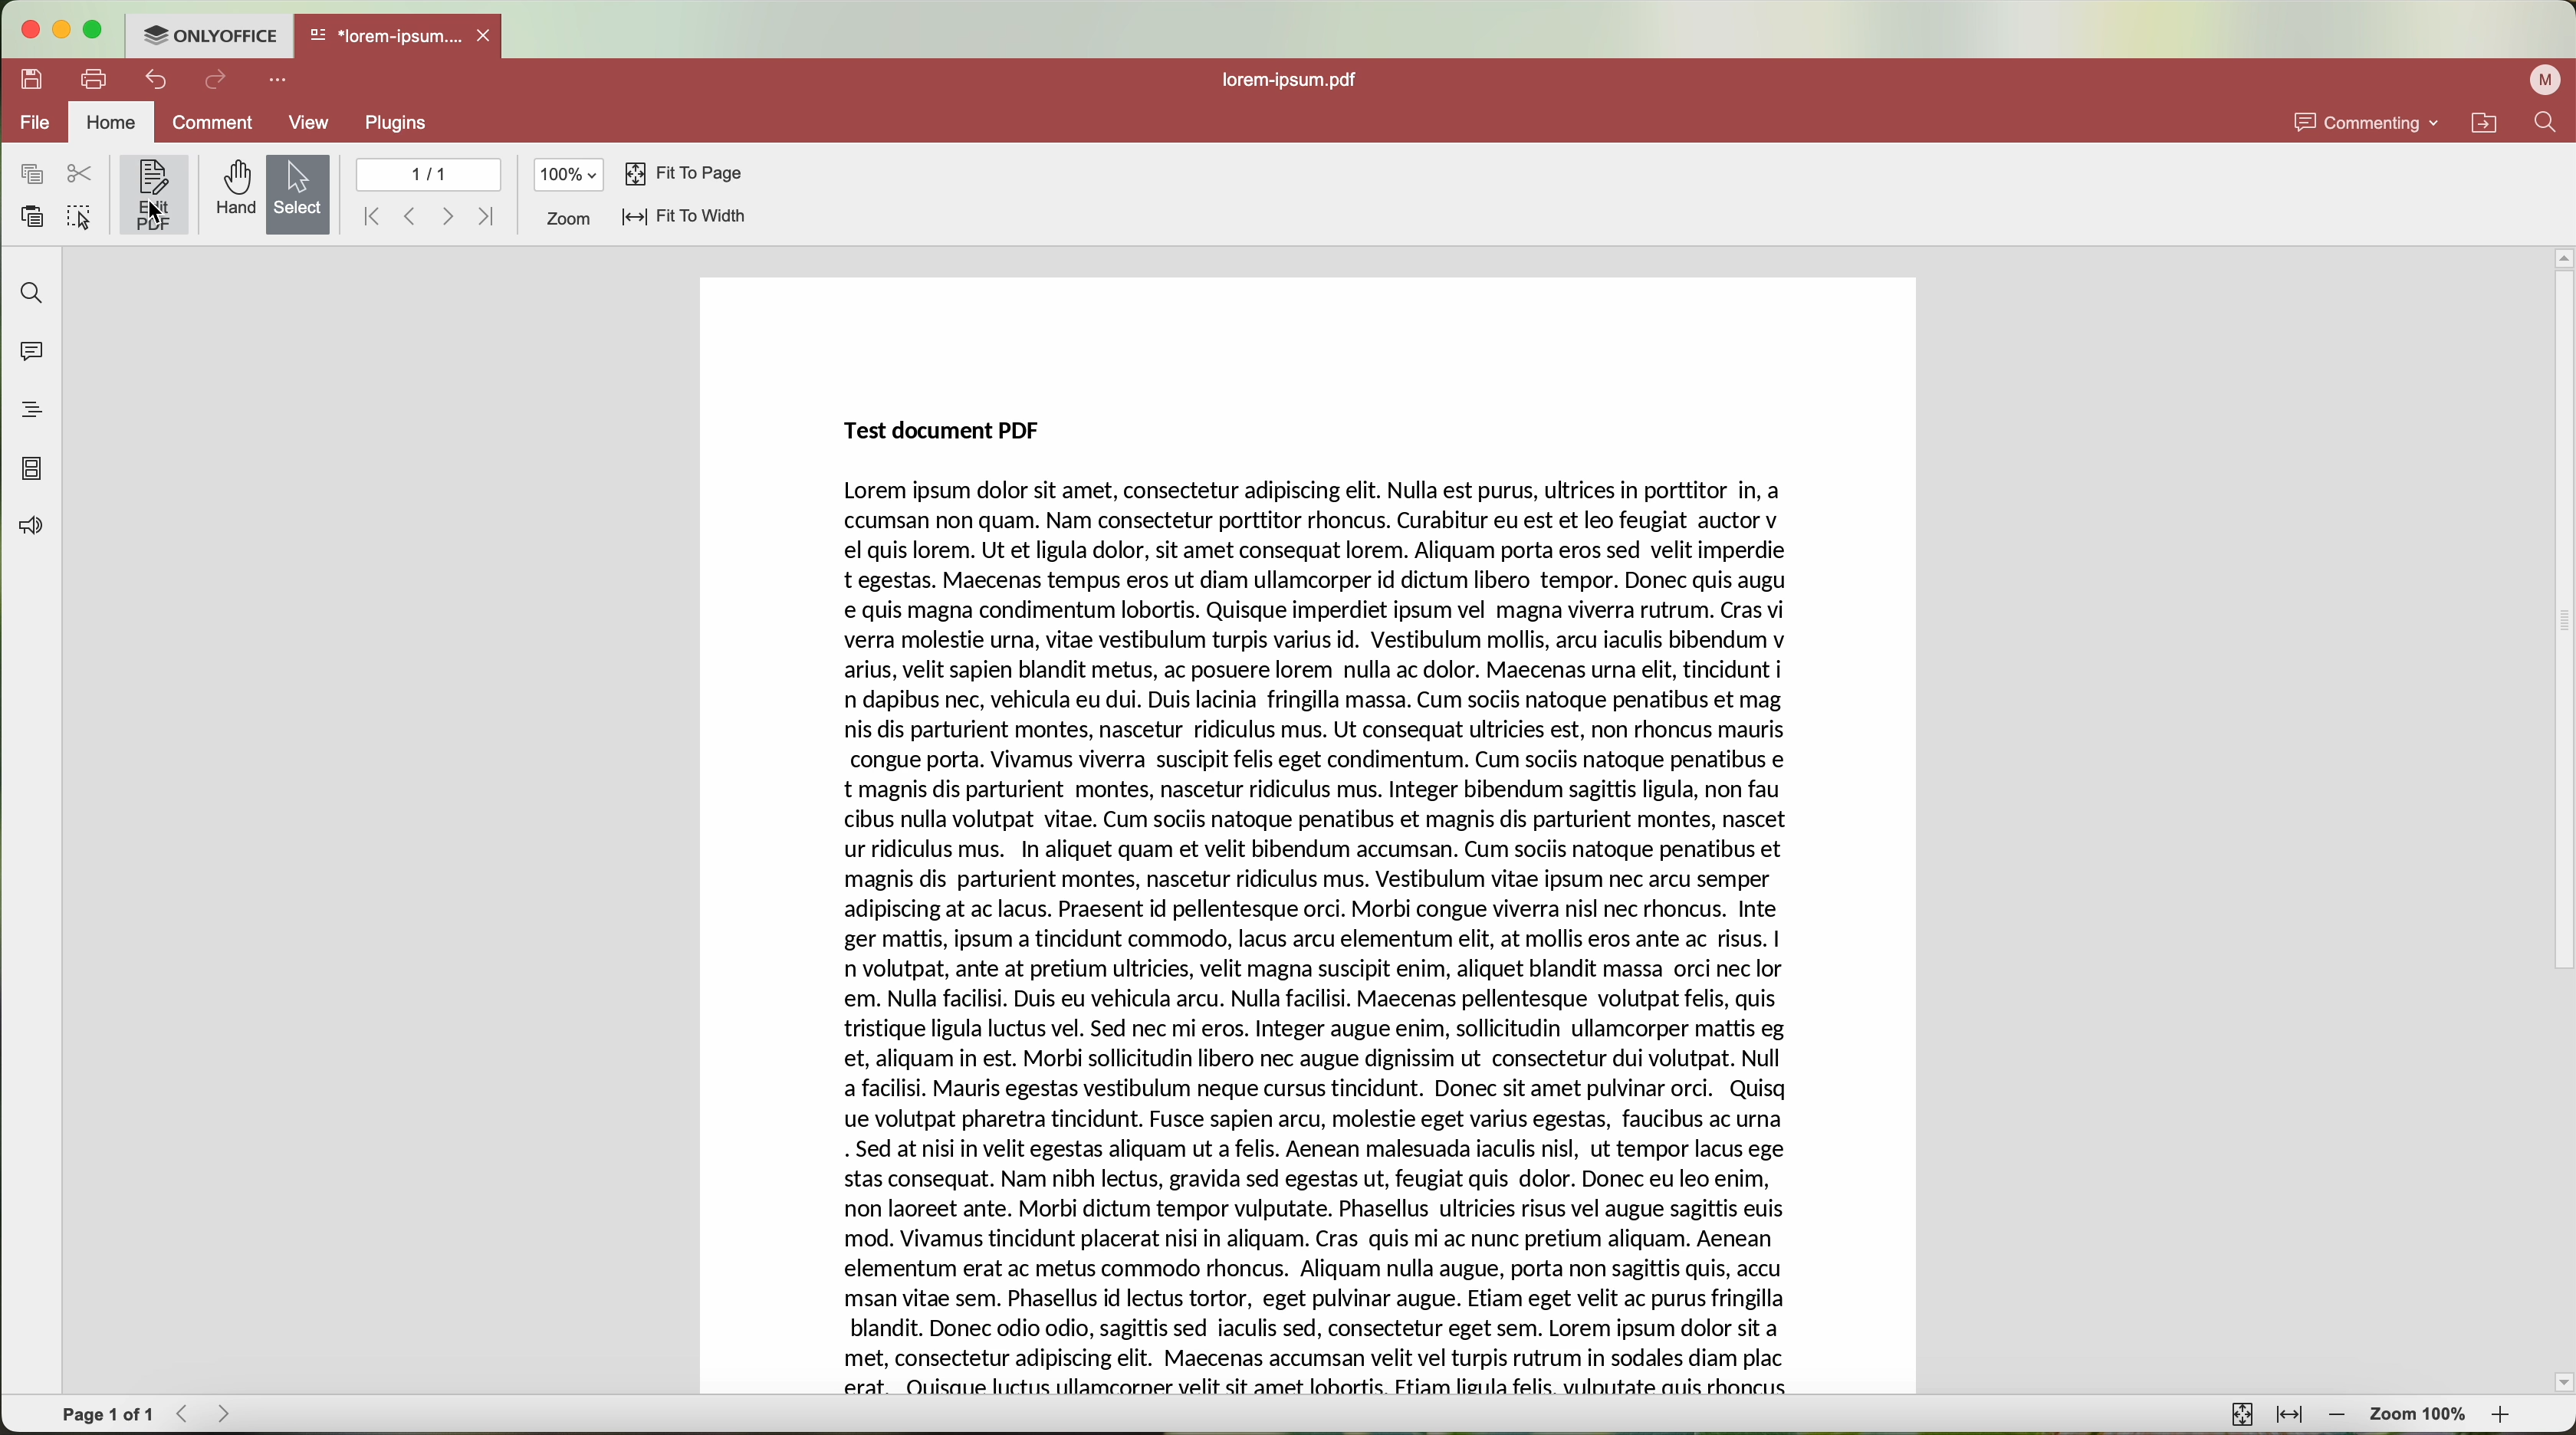  What do you see at coordinates (279, 81) in the screenshot?
I see `customize quick access toolbar` at bounding box center [279, 81].